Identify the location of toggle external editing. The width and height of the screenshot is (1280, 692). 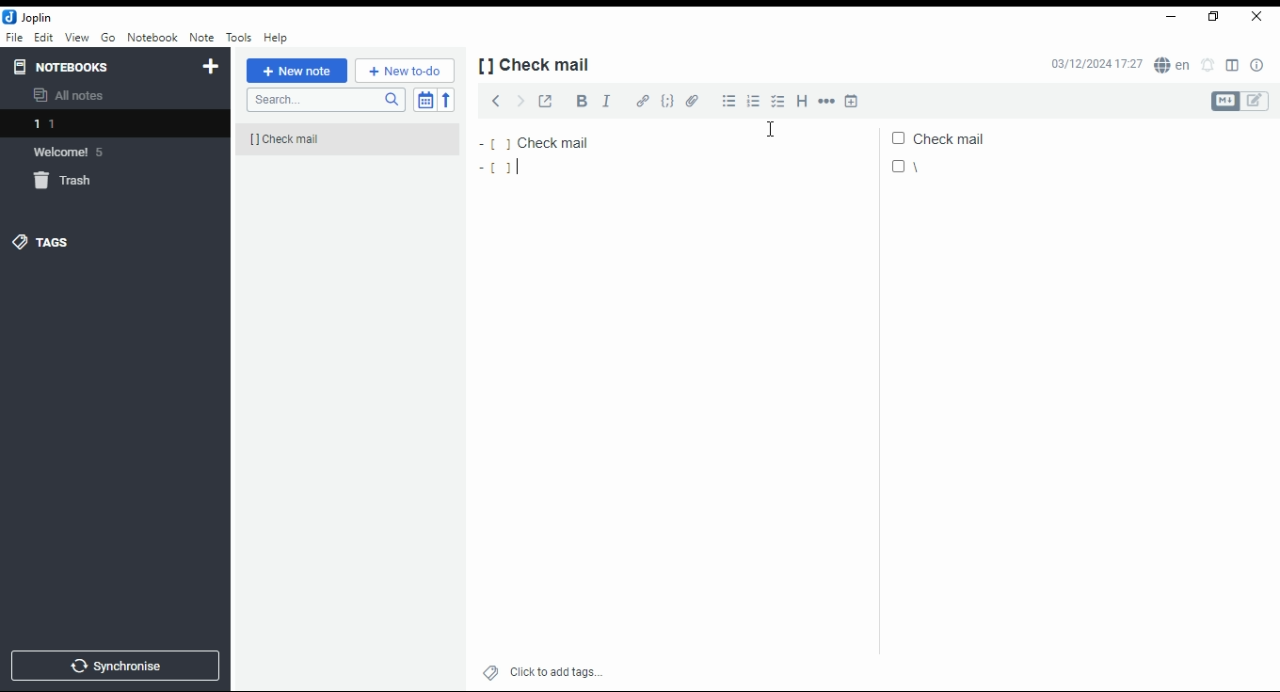
(545, 101).